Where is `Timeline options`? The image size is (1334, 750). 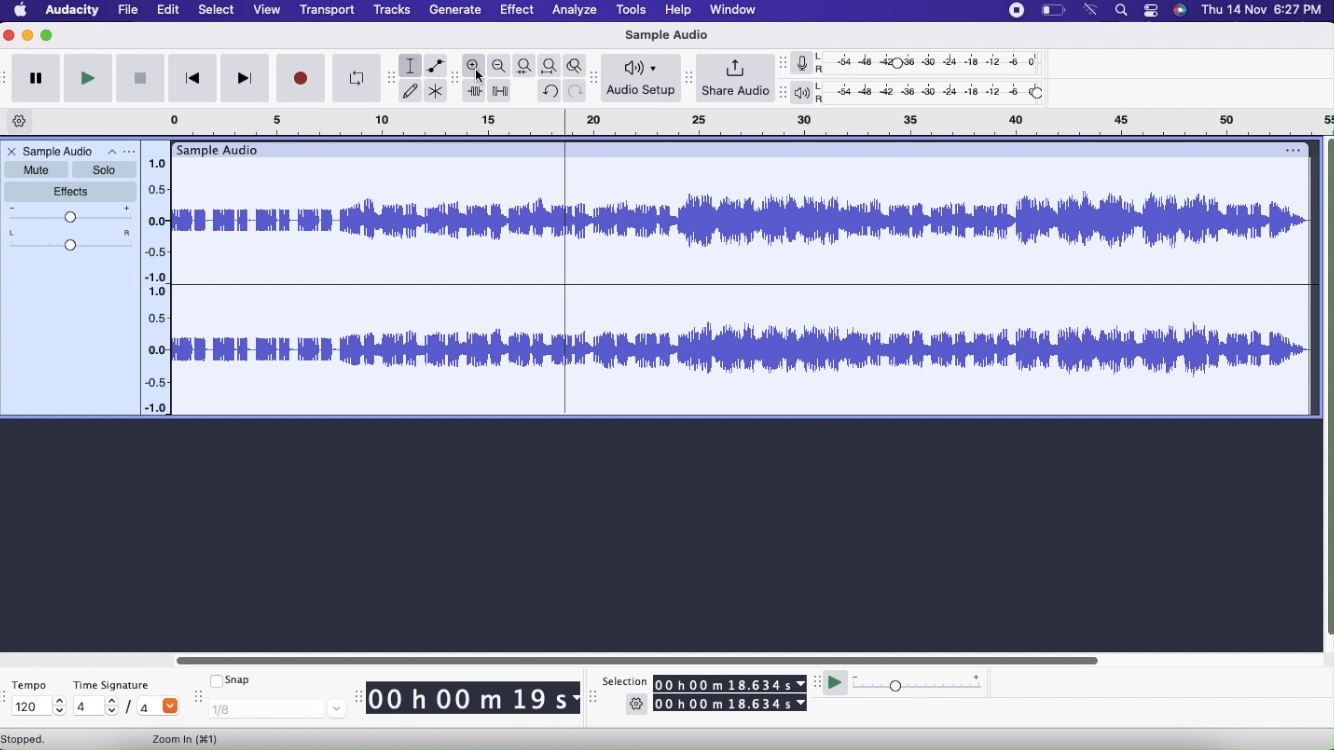
Timeline options is located at coordinates (20, 122).